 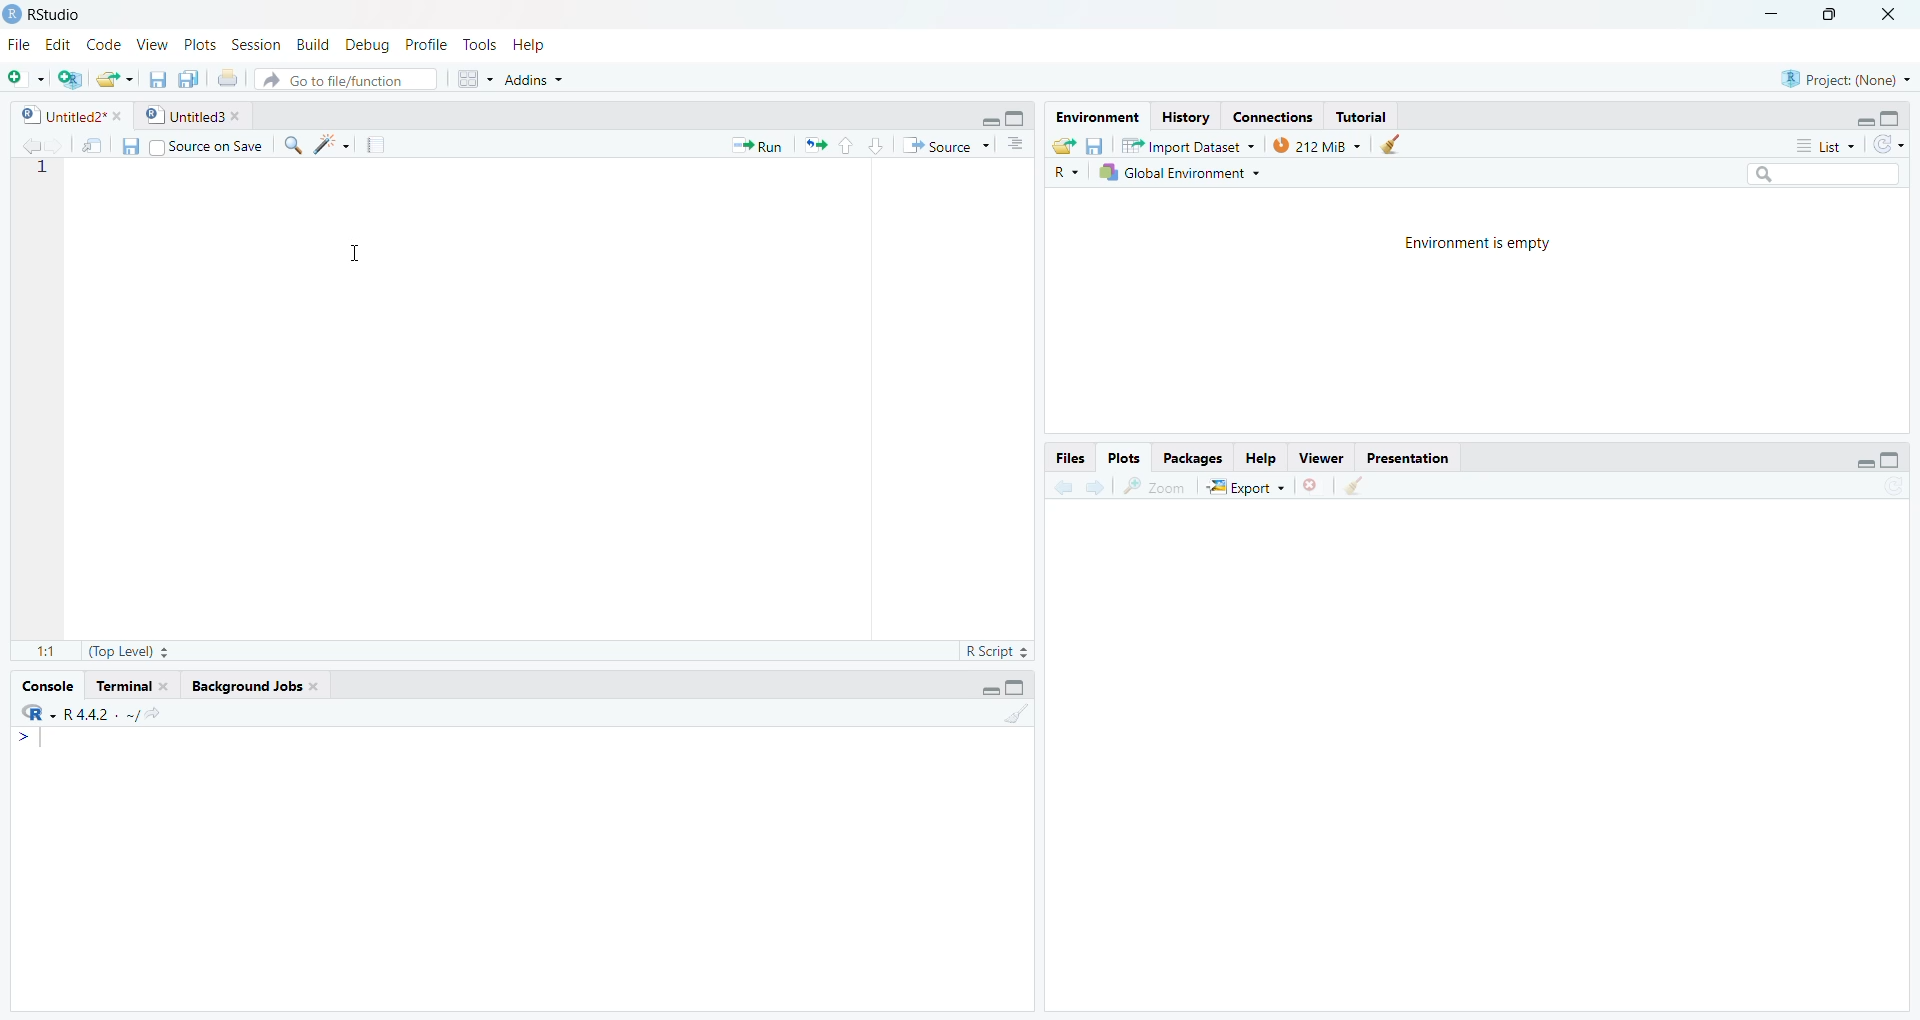 I want to click on build, so click(x=312, y=44).